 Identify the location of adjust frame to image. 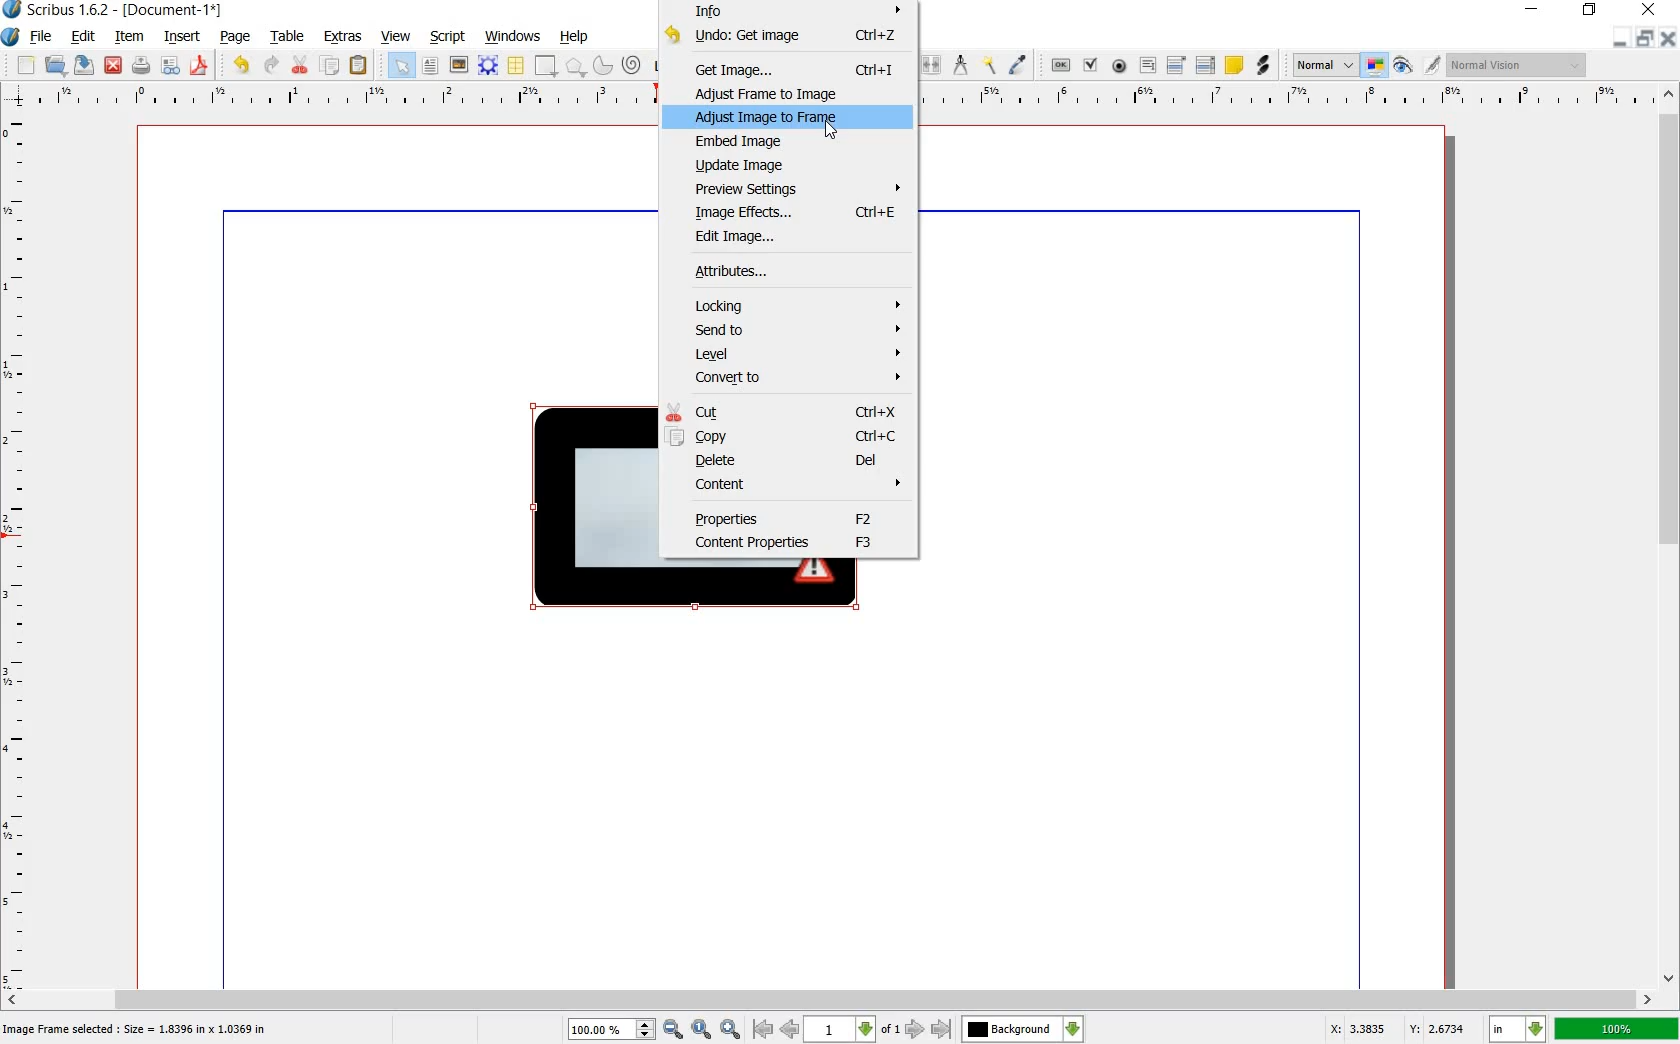
(778, 93).